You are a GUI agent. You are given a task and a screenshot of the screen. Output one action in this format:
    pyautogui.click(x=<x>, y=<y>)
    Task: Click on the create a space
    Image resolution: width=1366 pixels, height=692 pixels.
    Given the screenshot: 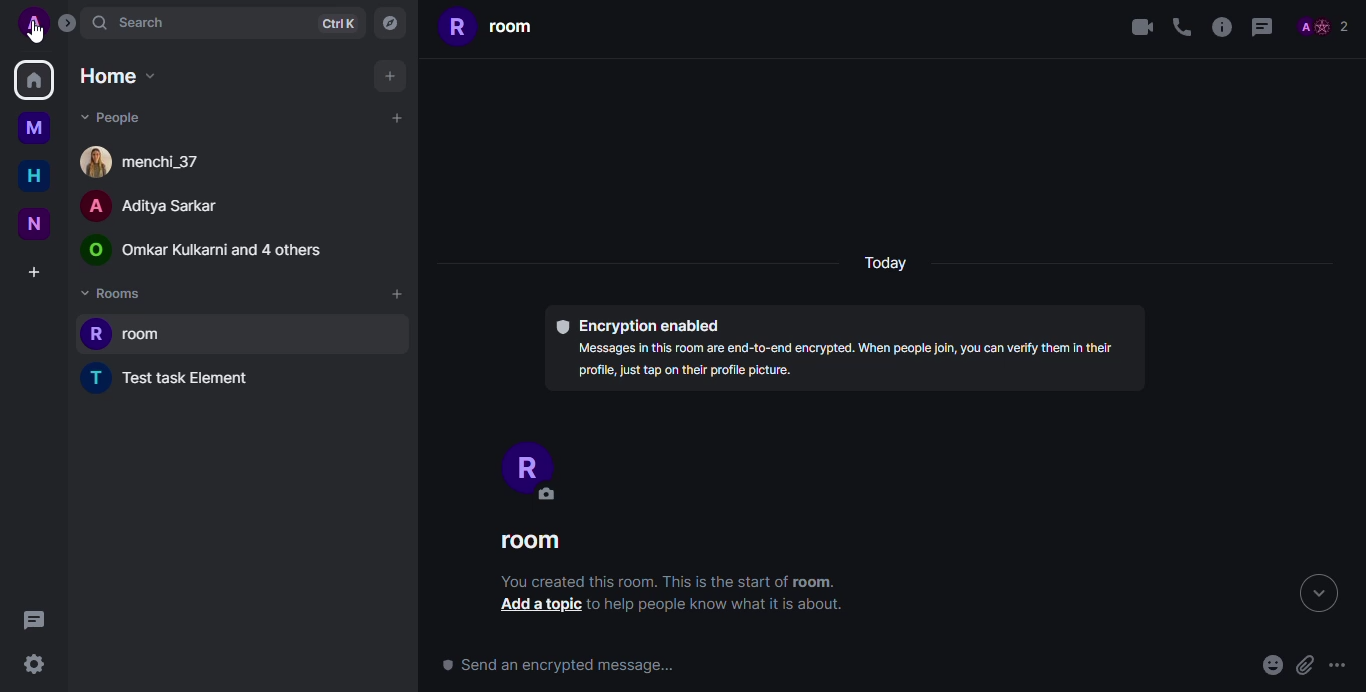 What is the action you would take?
    pyautogui.click(x=33, y=274)
    